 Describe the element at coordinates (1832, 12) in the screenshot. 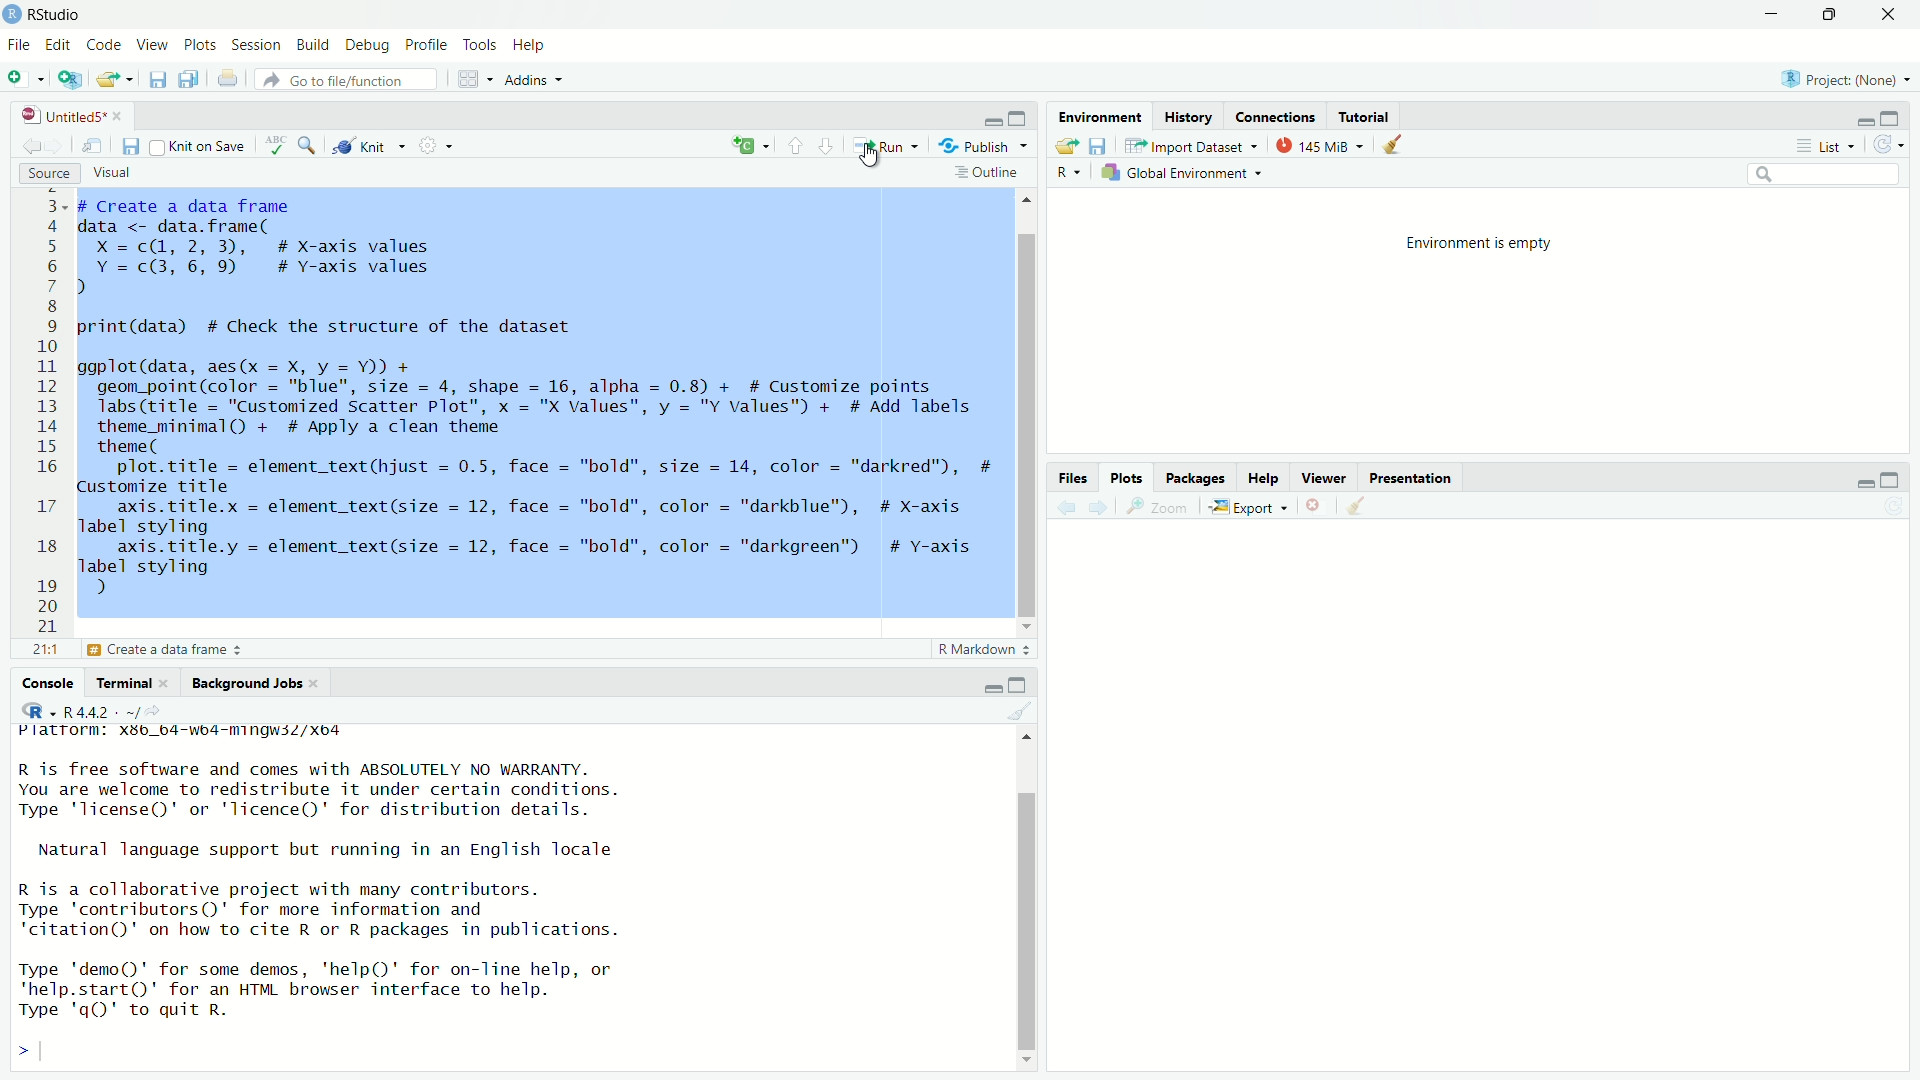

I see `Maximize` at that location.